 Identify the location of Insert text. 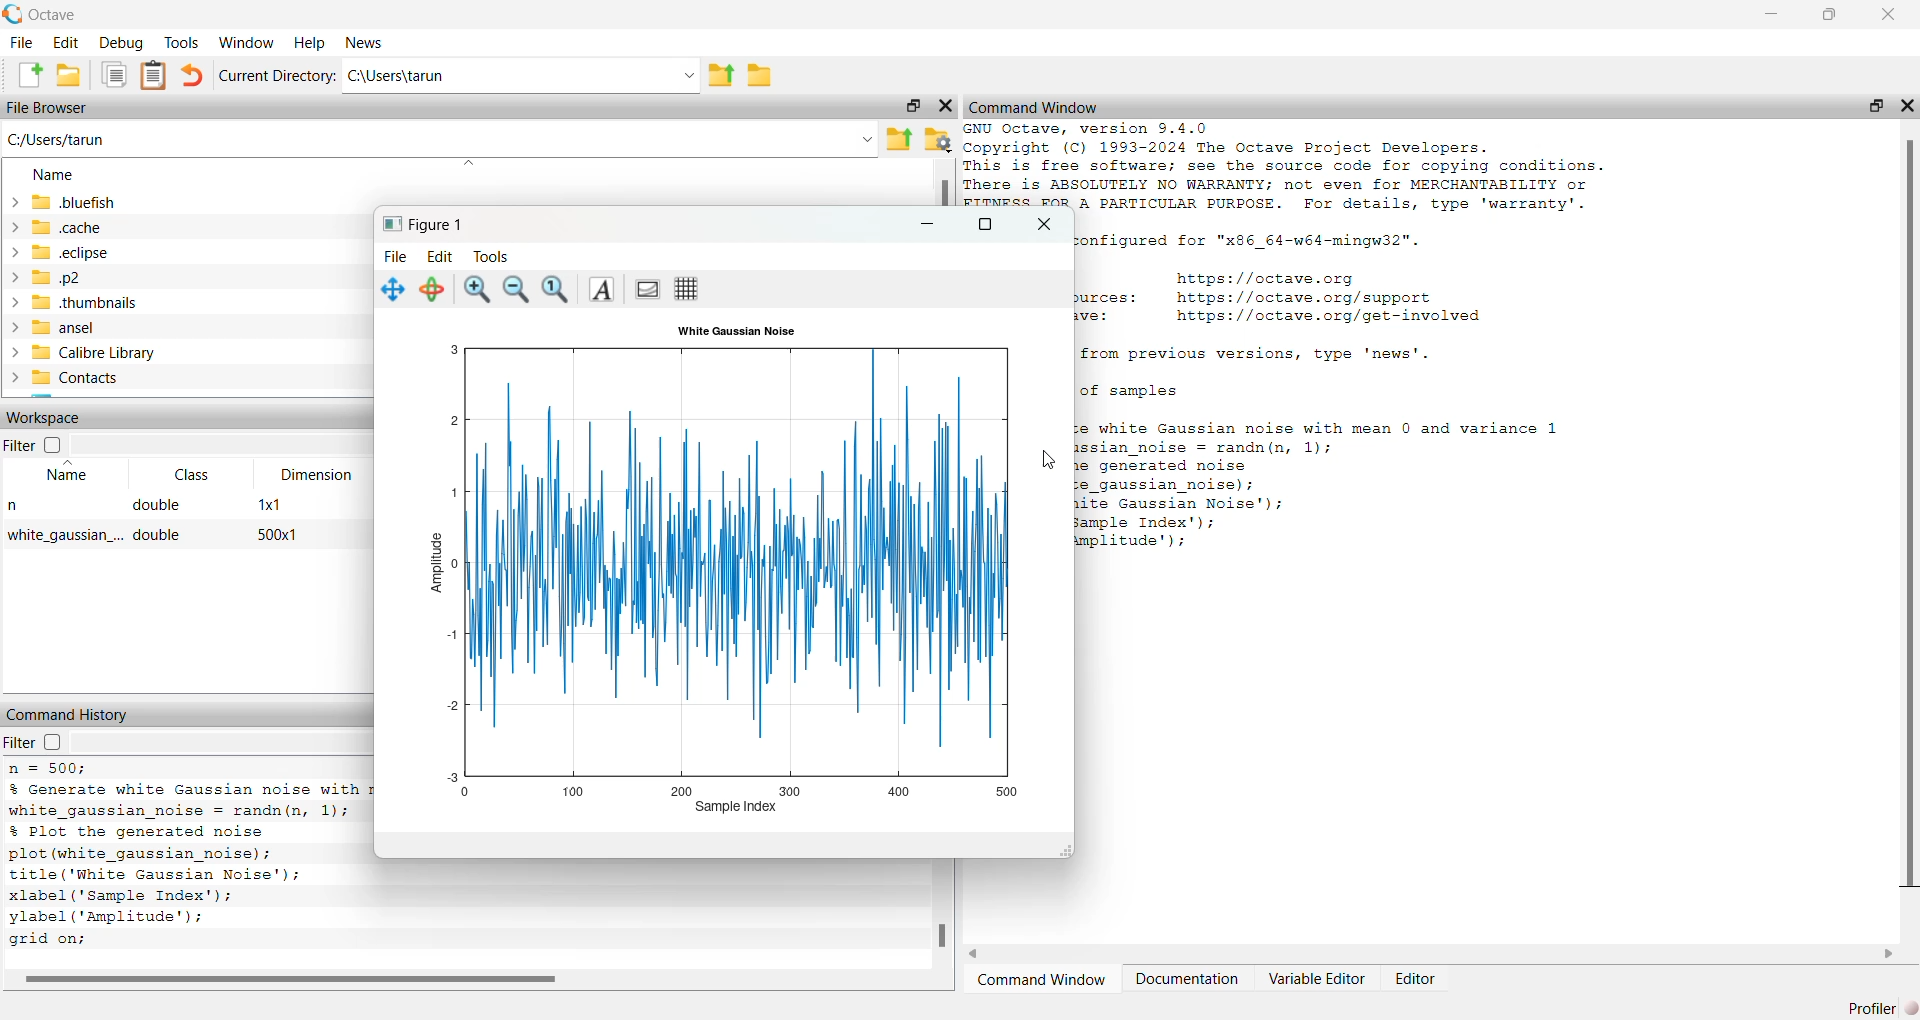
(607, 291).